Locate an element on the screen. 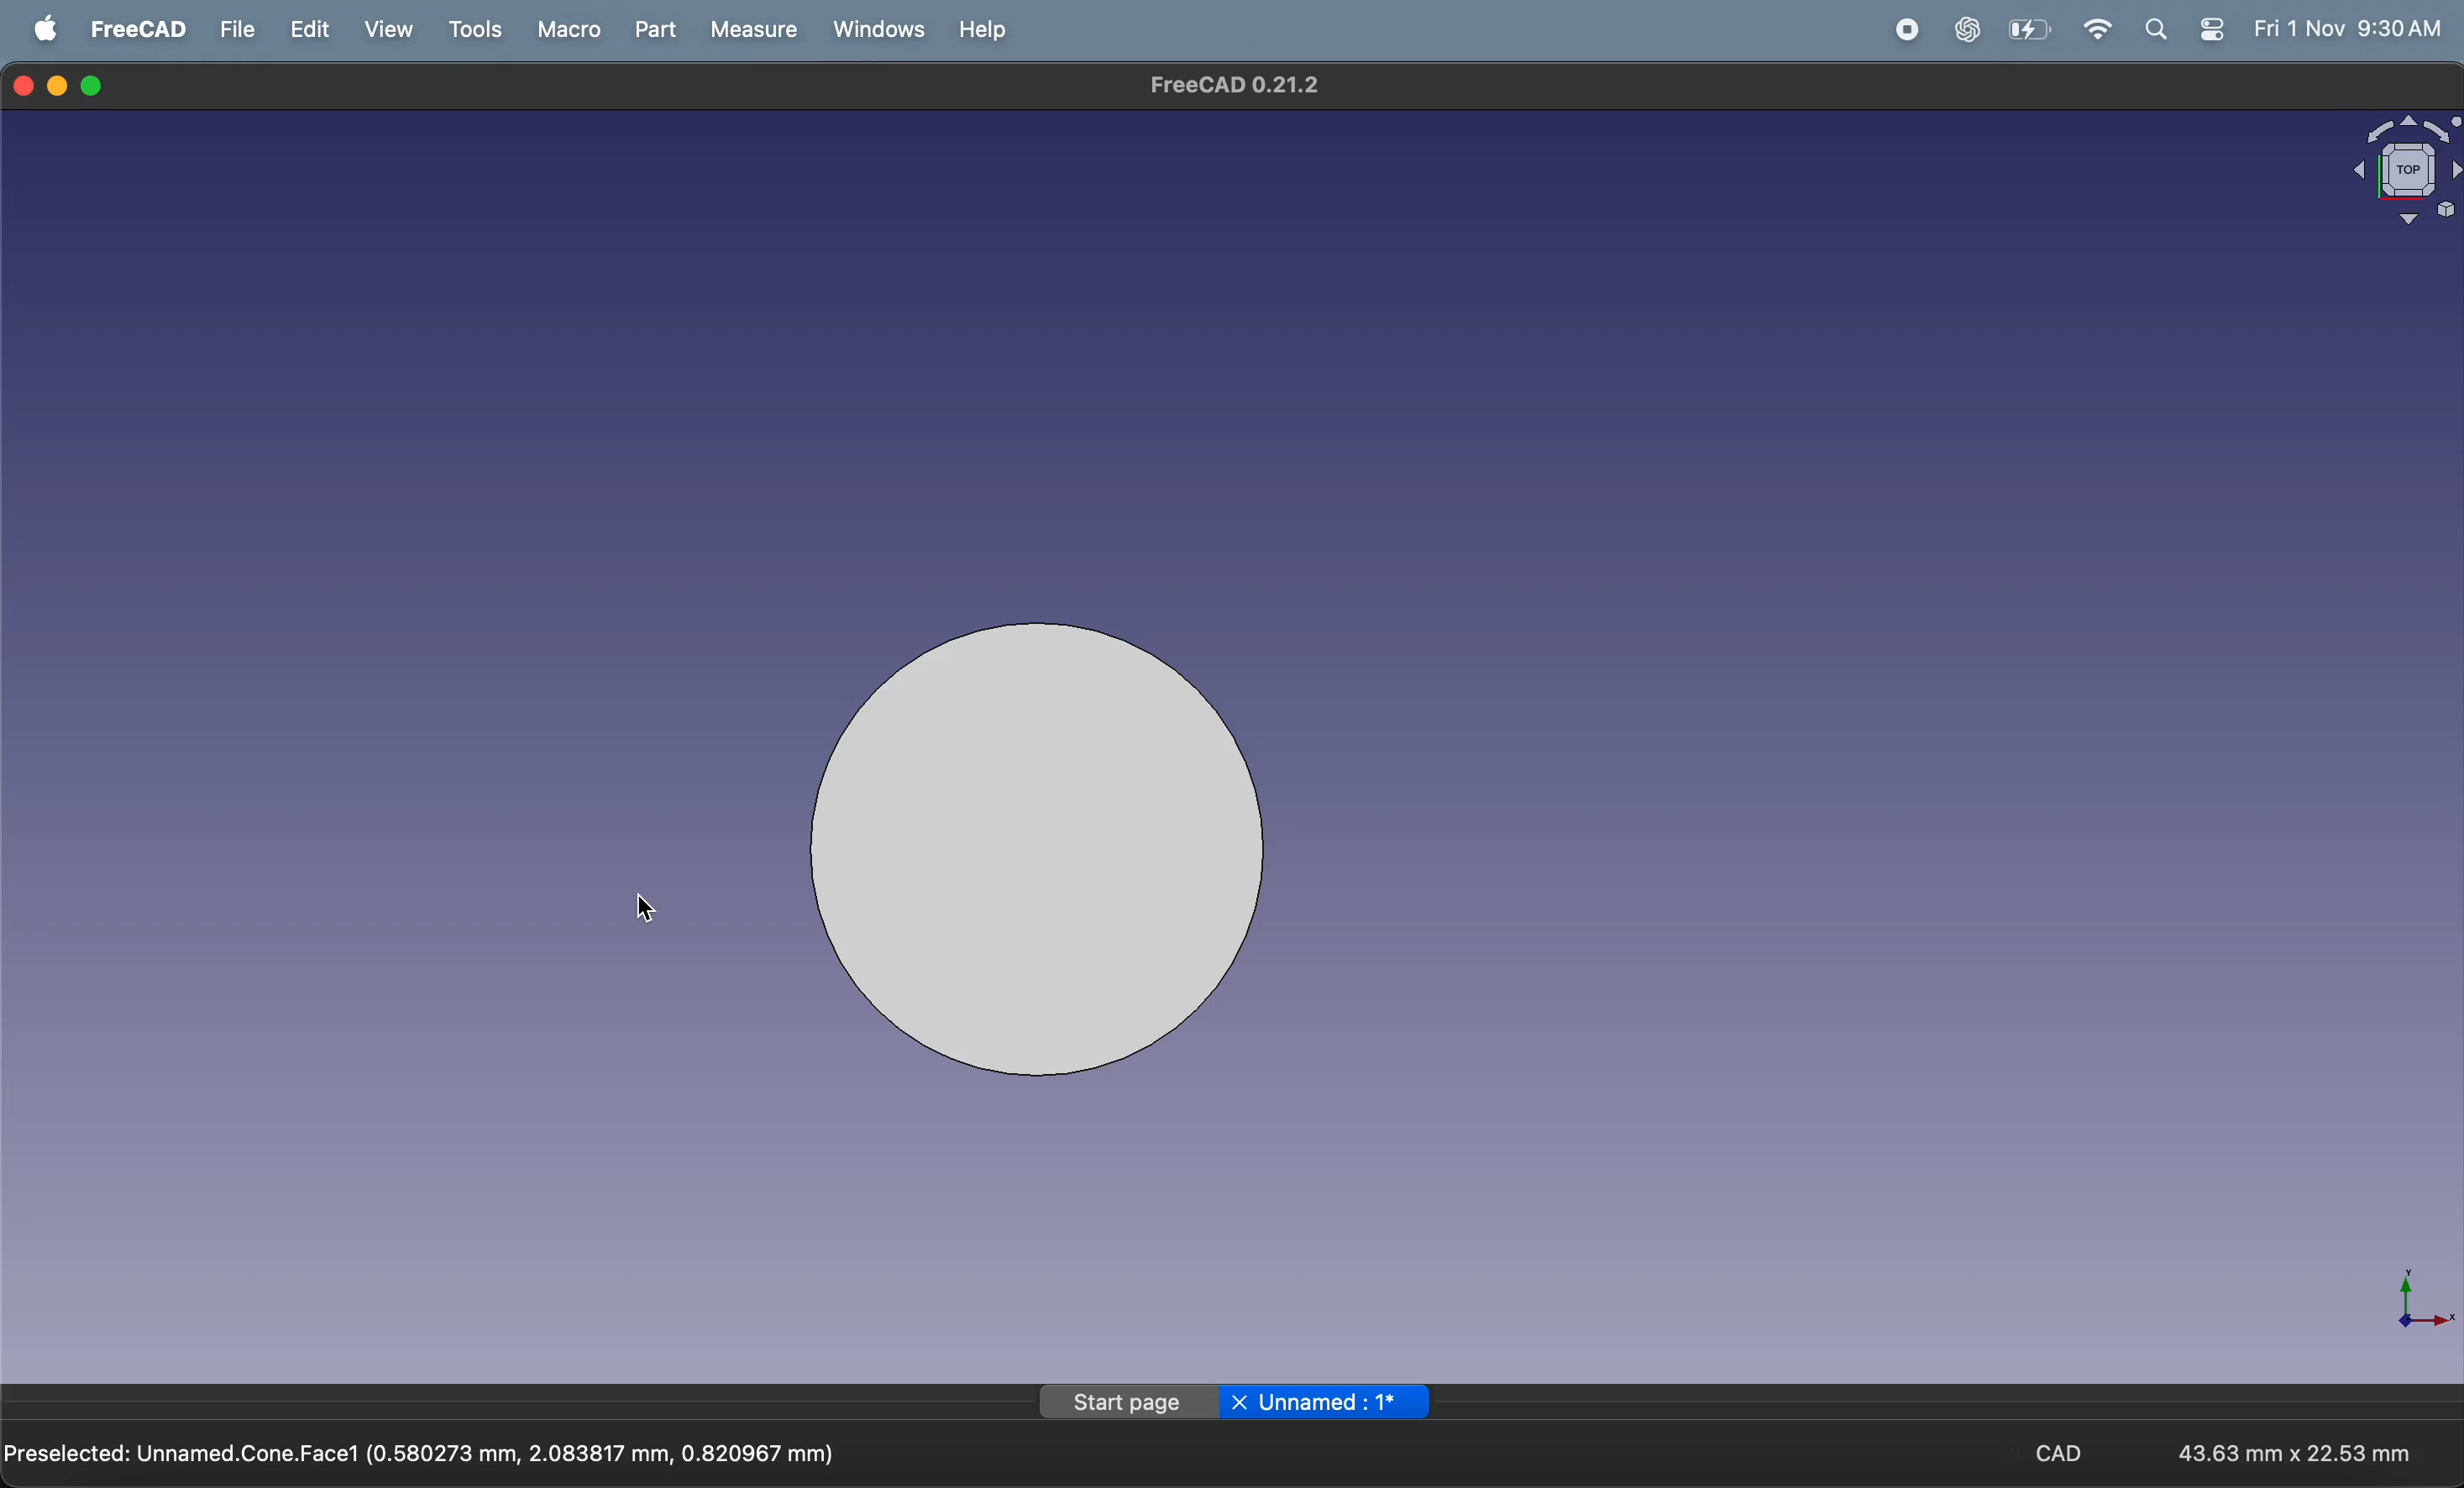  apple widget is located at coordinates (2216, 28).